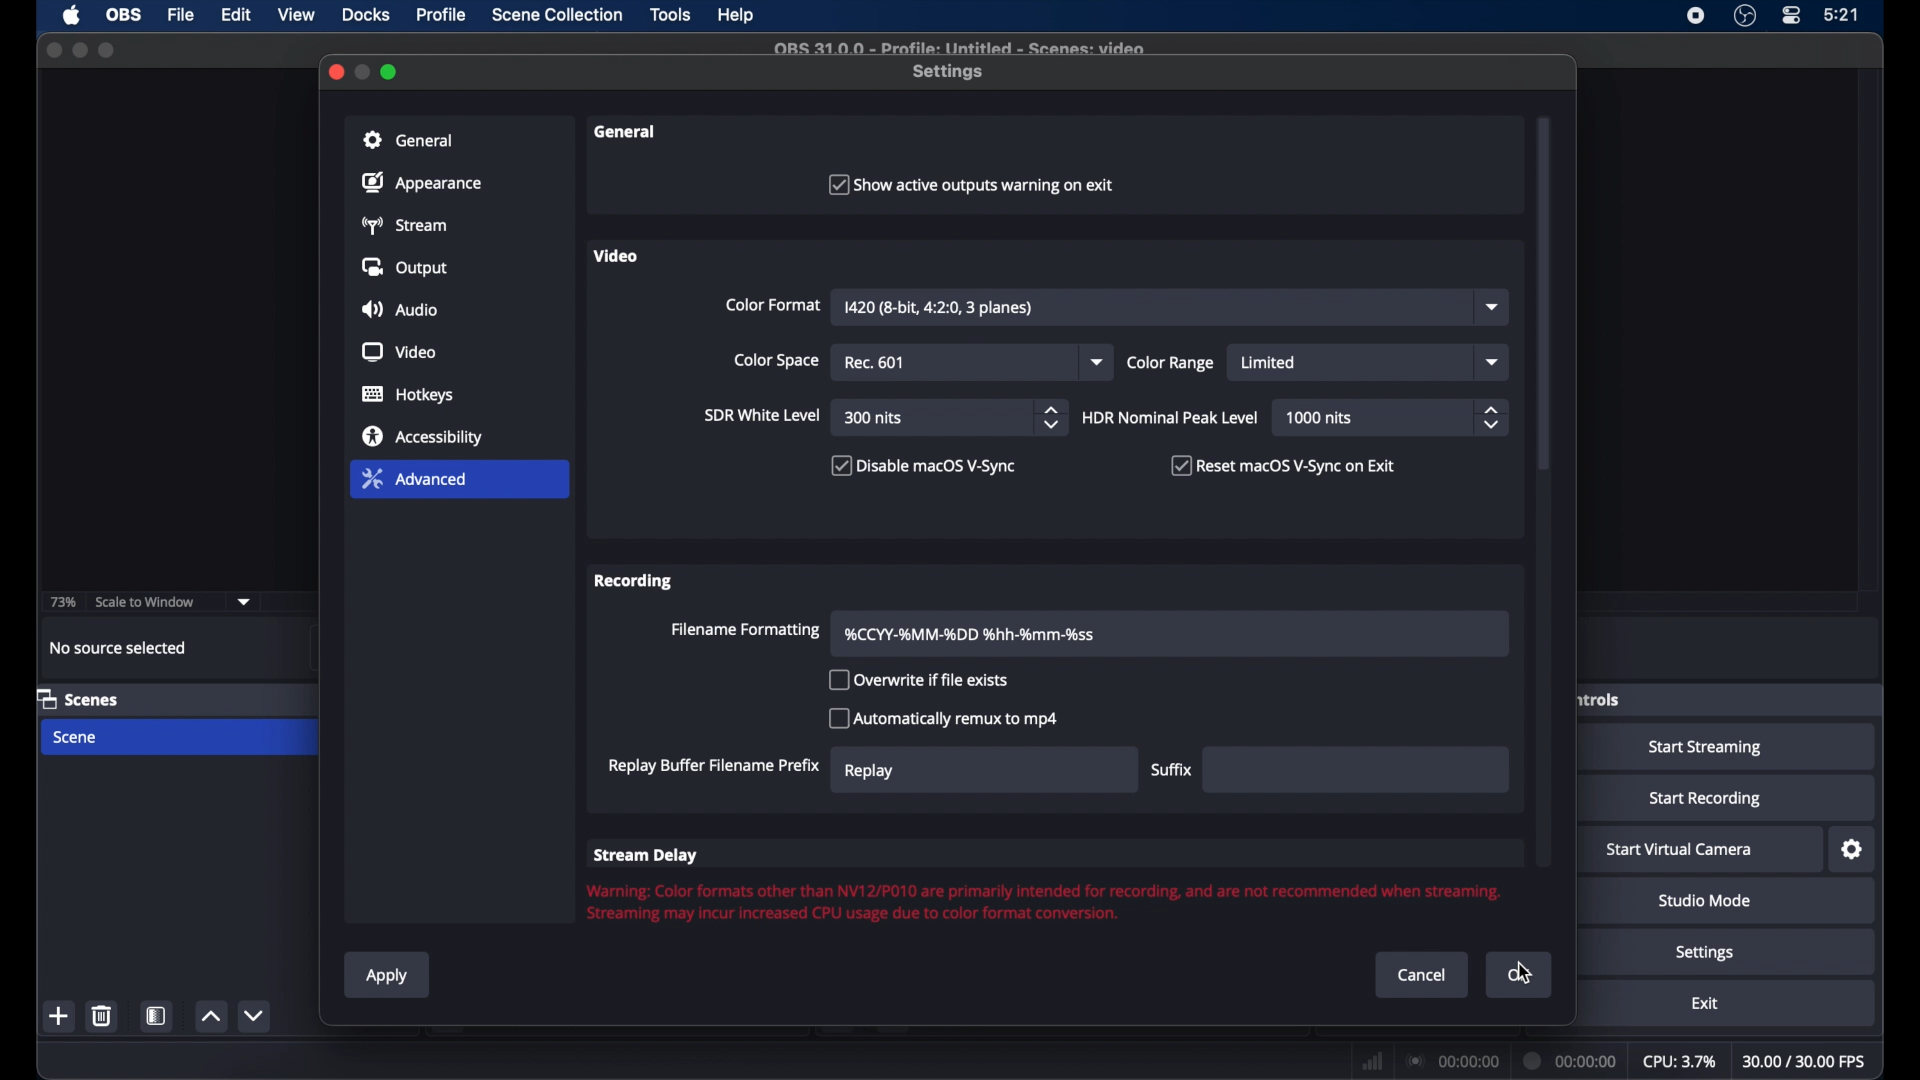 This screenshot has height=1080, width=1920. What do you see at coordinates (400, 310) in the screenshot?
I see `audio` at bounding box center [400, 310].